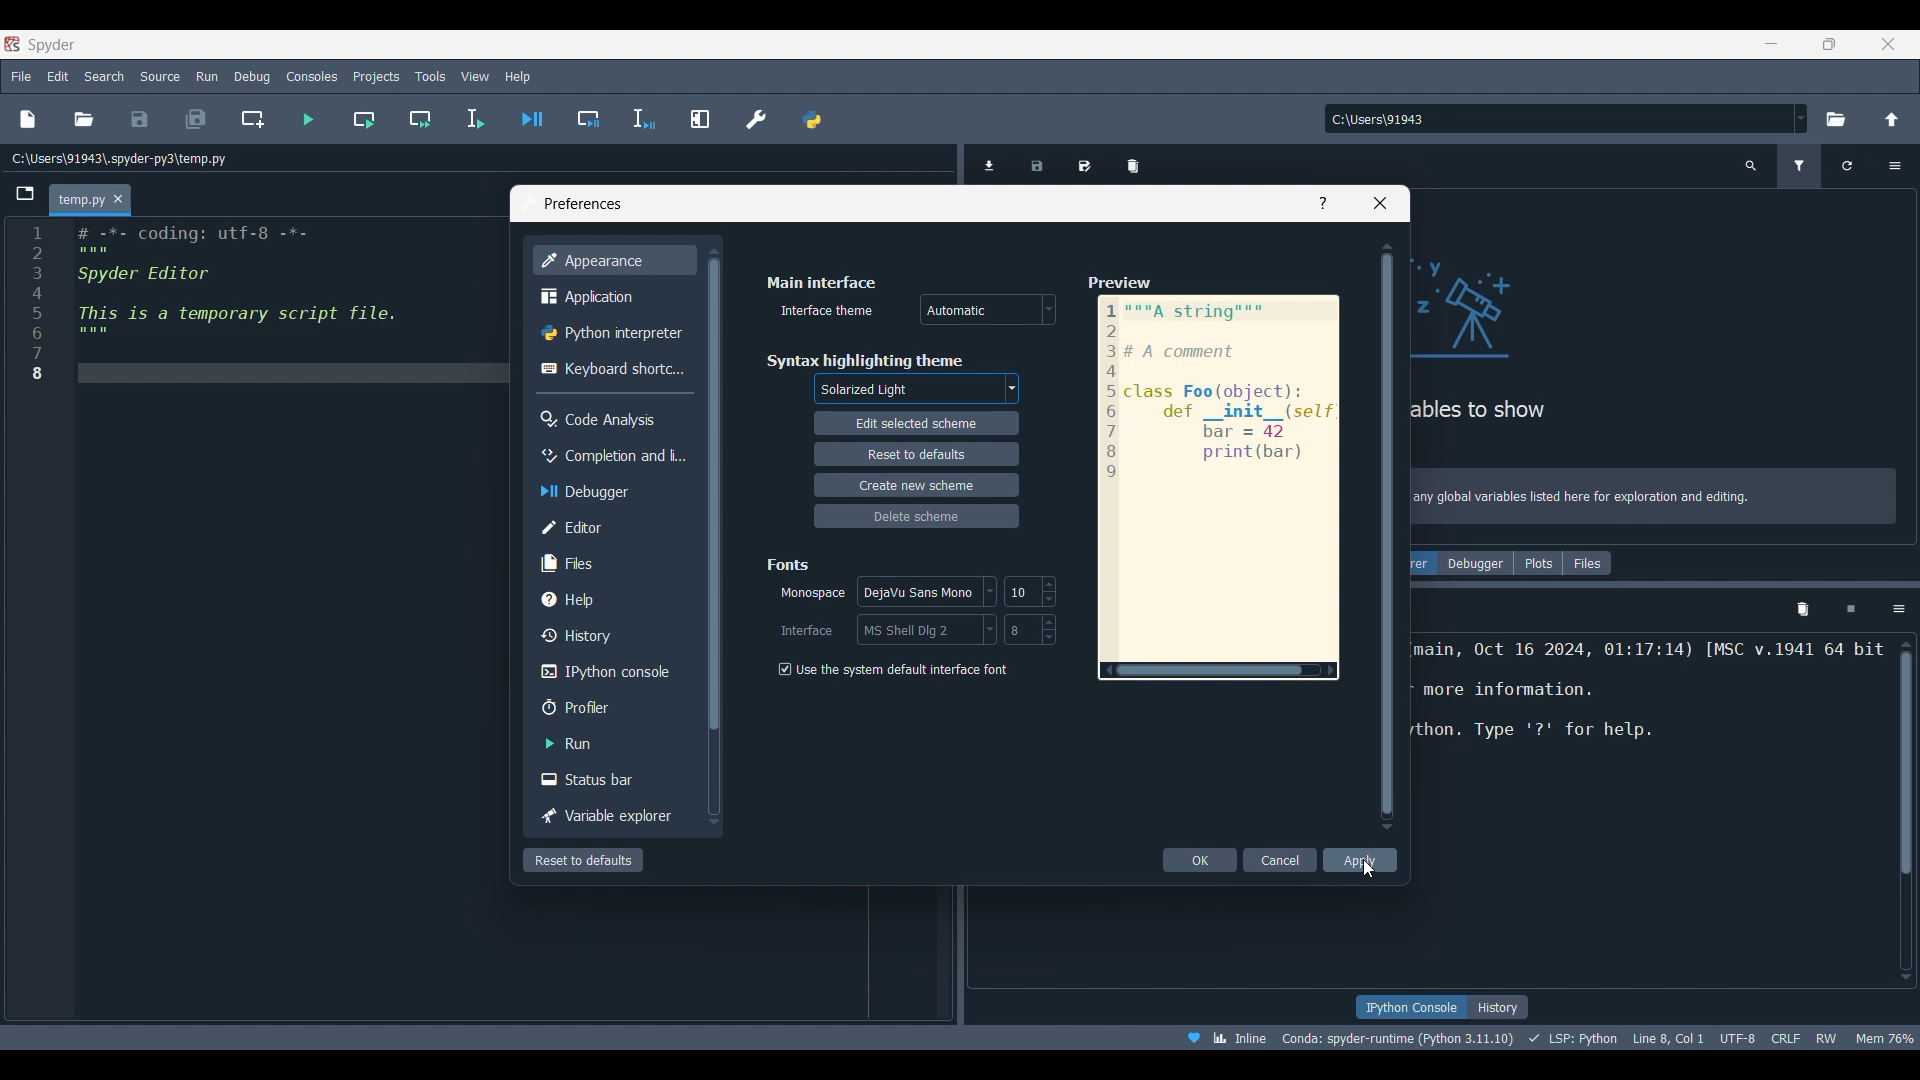 This screenshot has height=1080, width=1920. I want to click on reset to defaults, so click(916, 453).